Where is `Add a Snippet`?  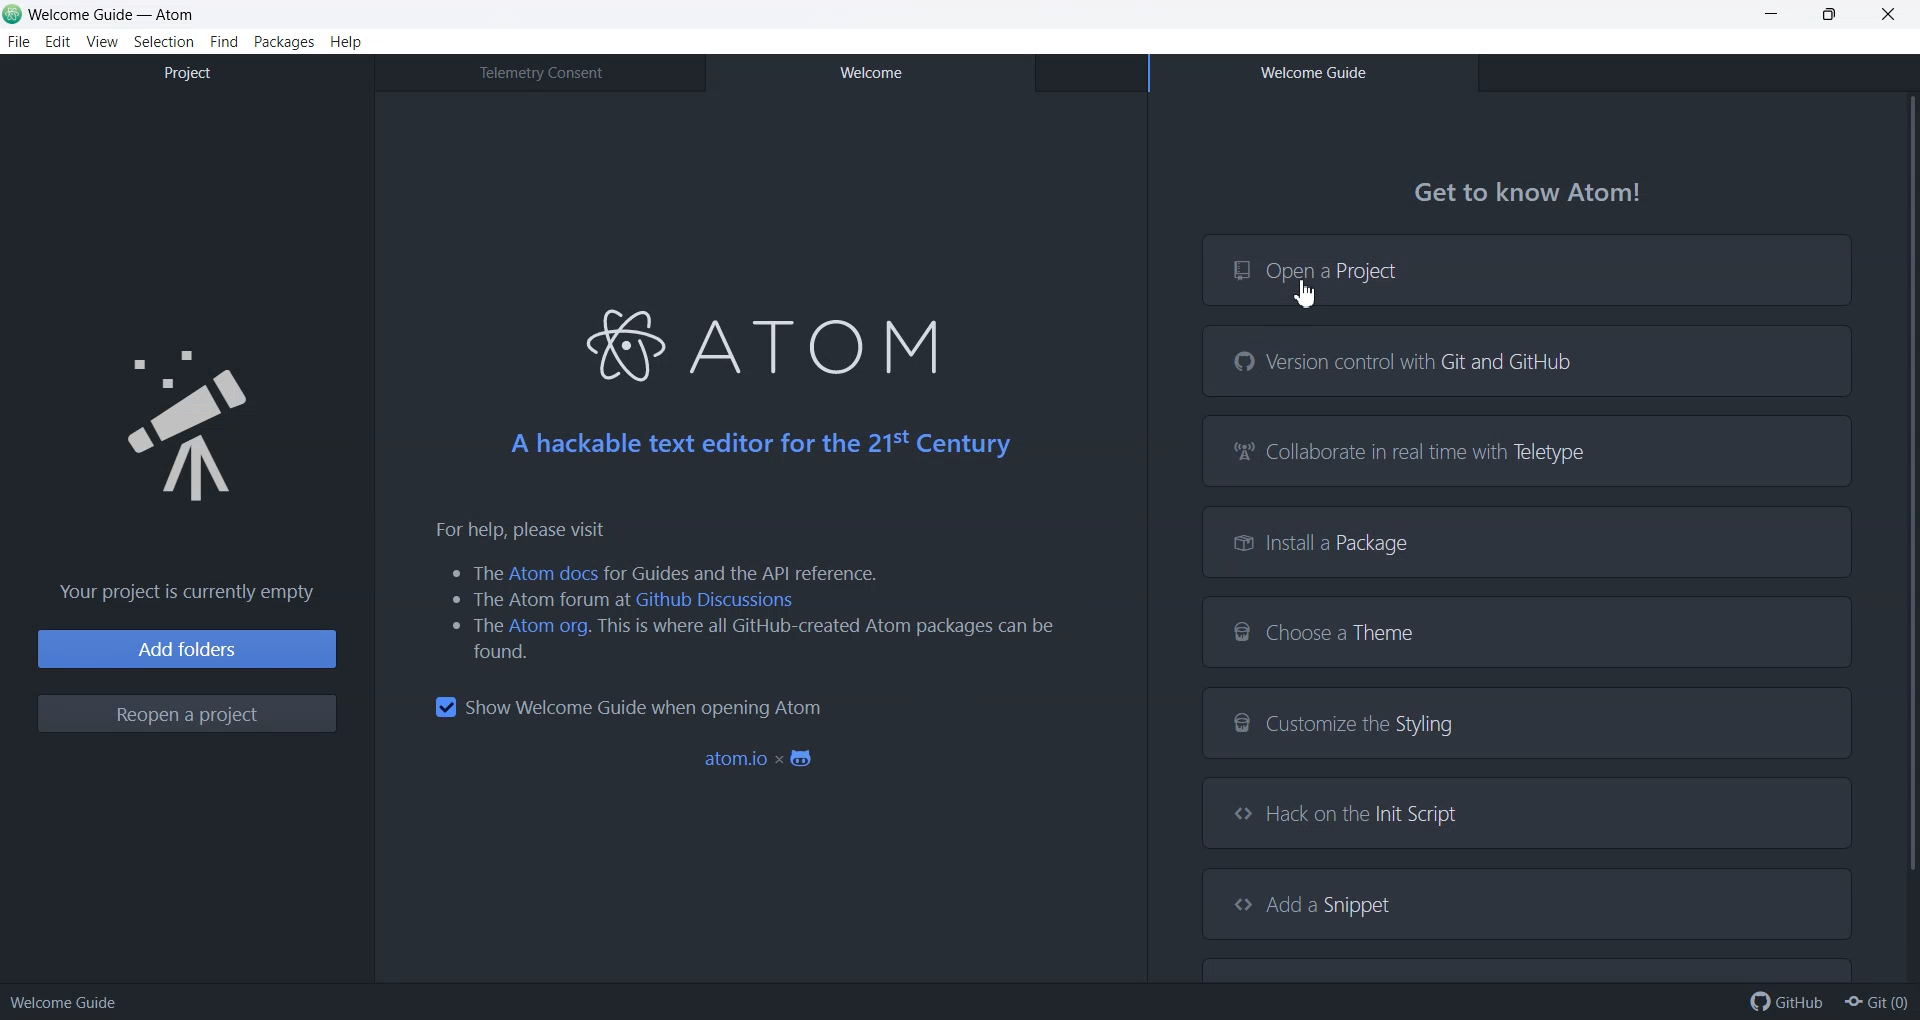 Add a Snippet is located at coordinates (1525, 902).